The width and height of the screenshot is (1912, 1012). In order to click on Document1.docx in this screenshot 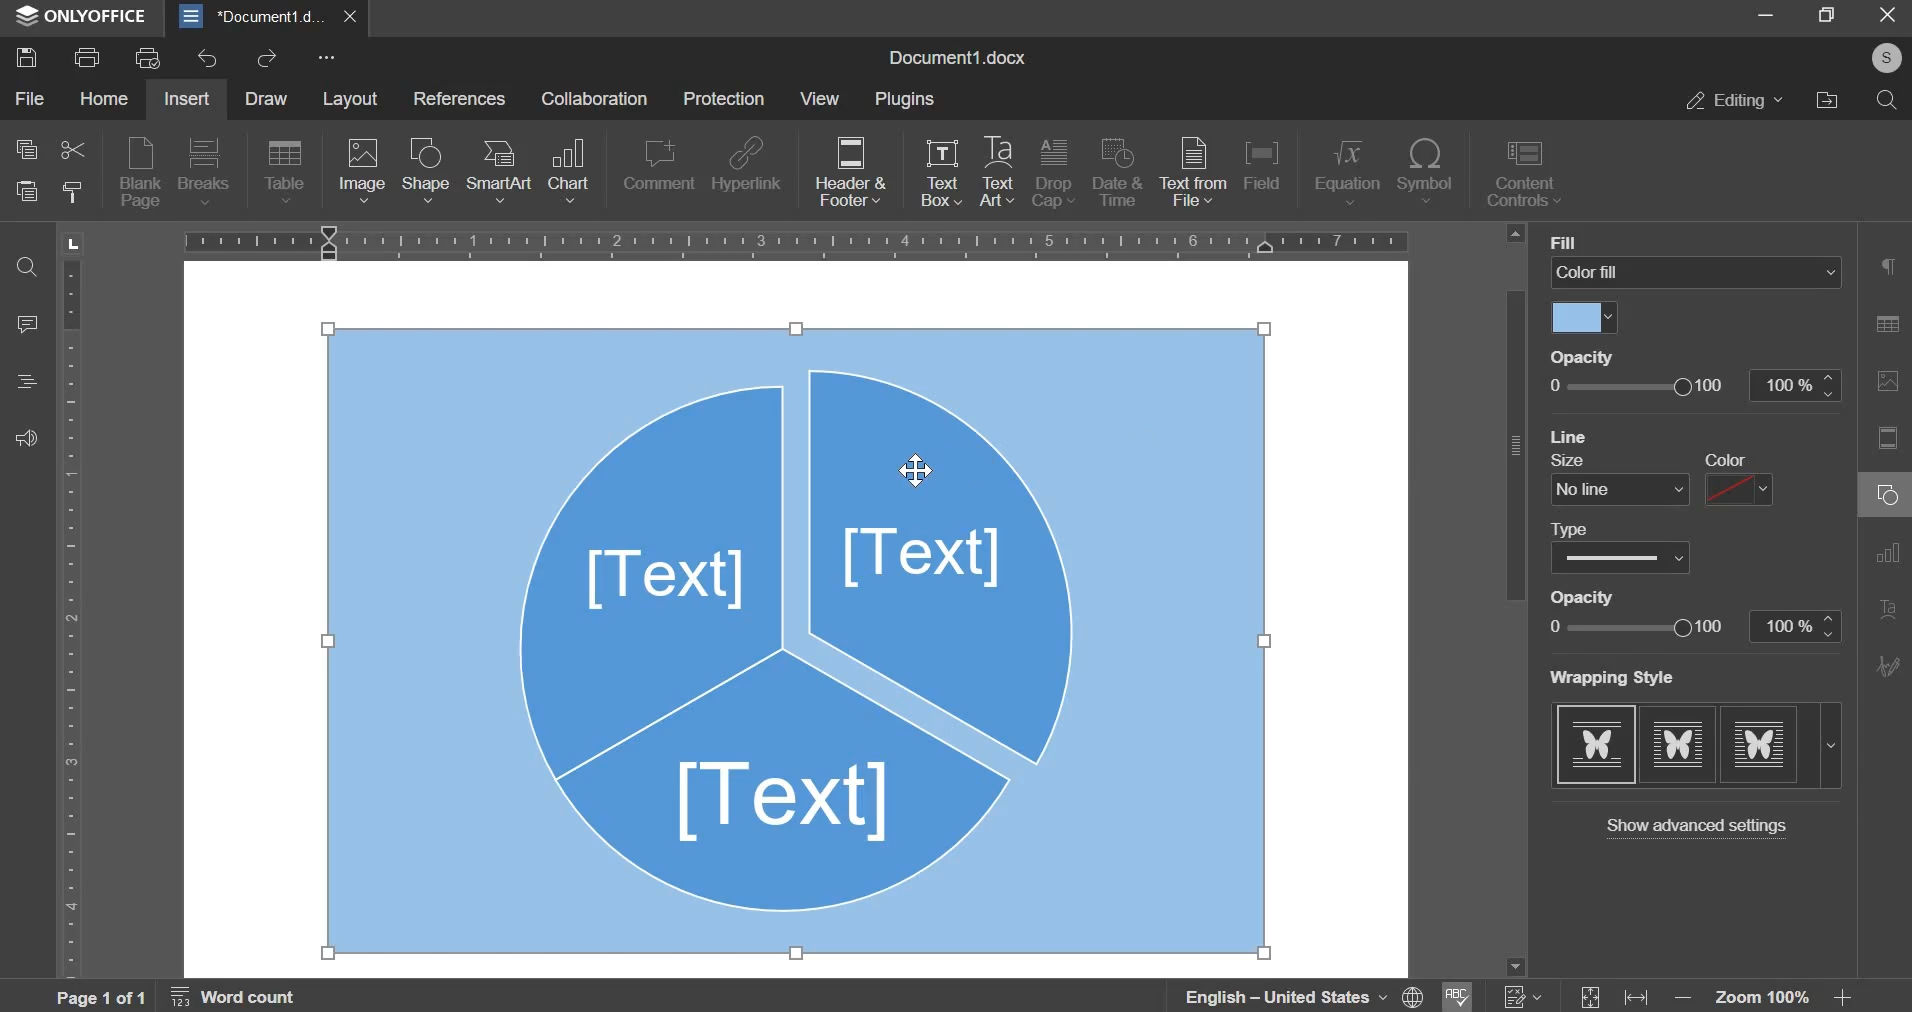, I will do `click(956, 56)`.